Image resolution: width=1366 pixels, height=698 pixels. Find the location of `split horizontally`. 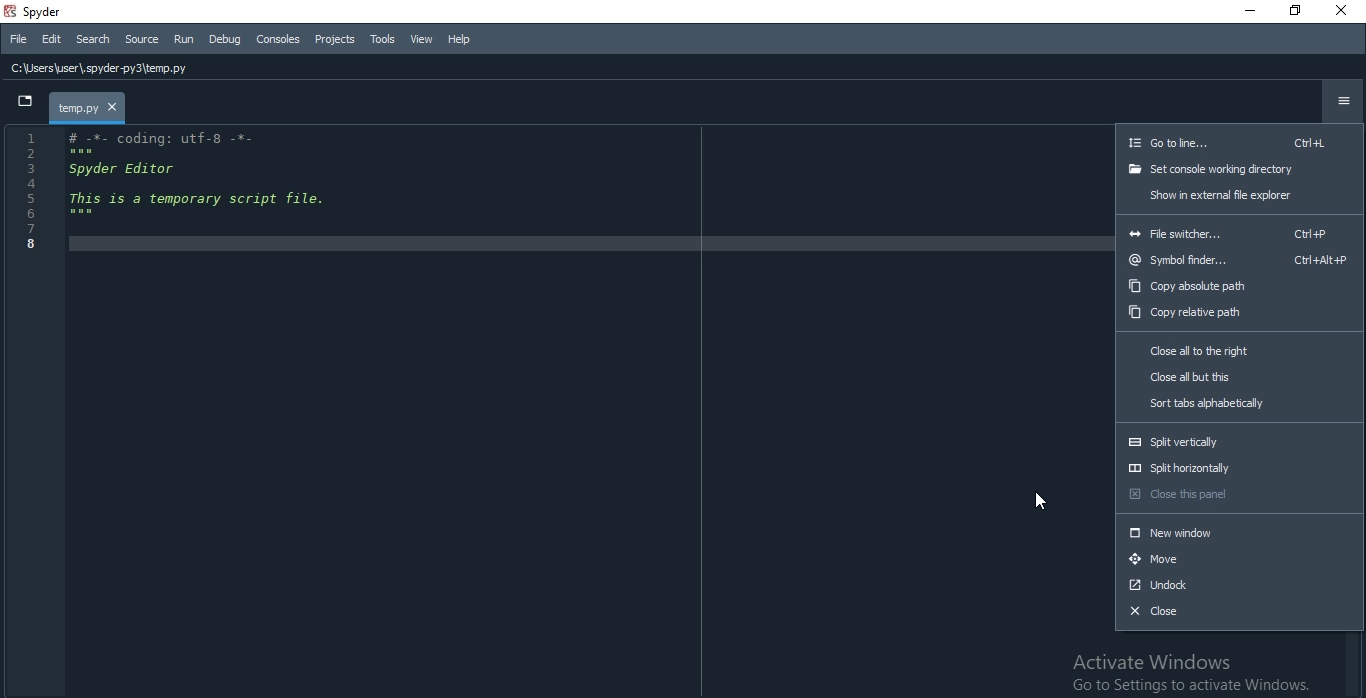

split horizontally is located at coordinates (1238, 468).